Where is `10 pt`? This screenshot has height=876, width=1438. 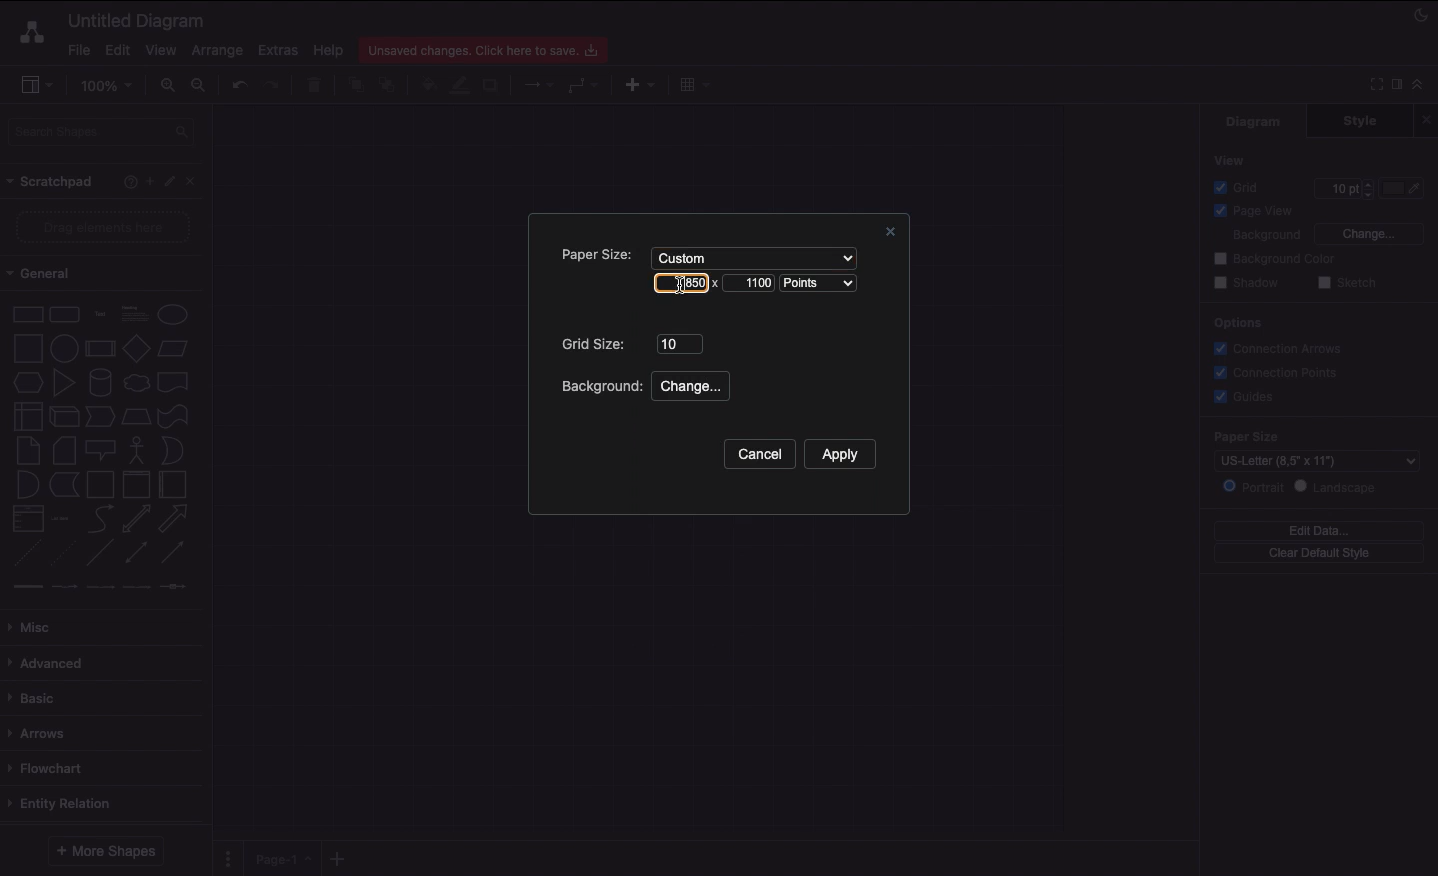
10 pt is located at coordinates (1342, 186).